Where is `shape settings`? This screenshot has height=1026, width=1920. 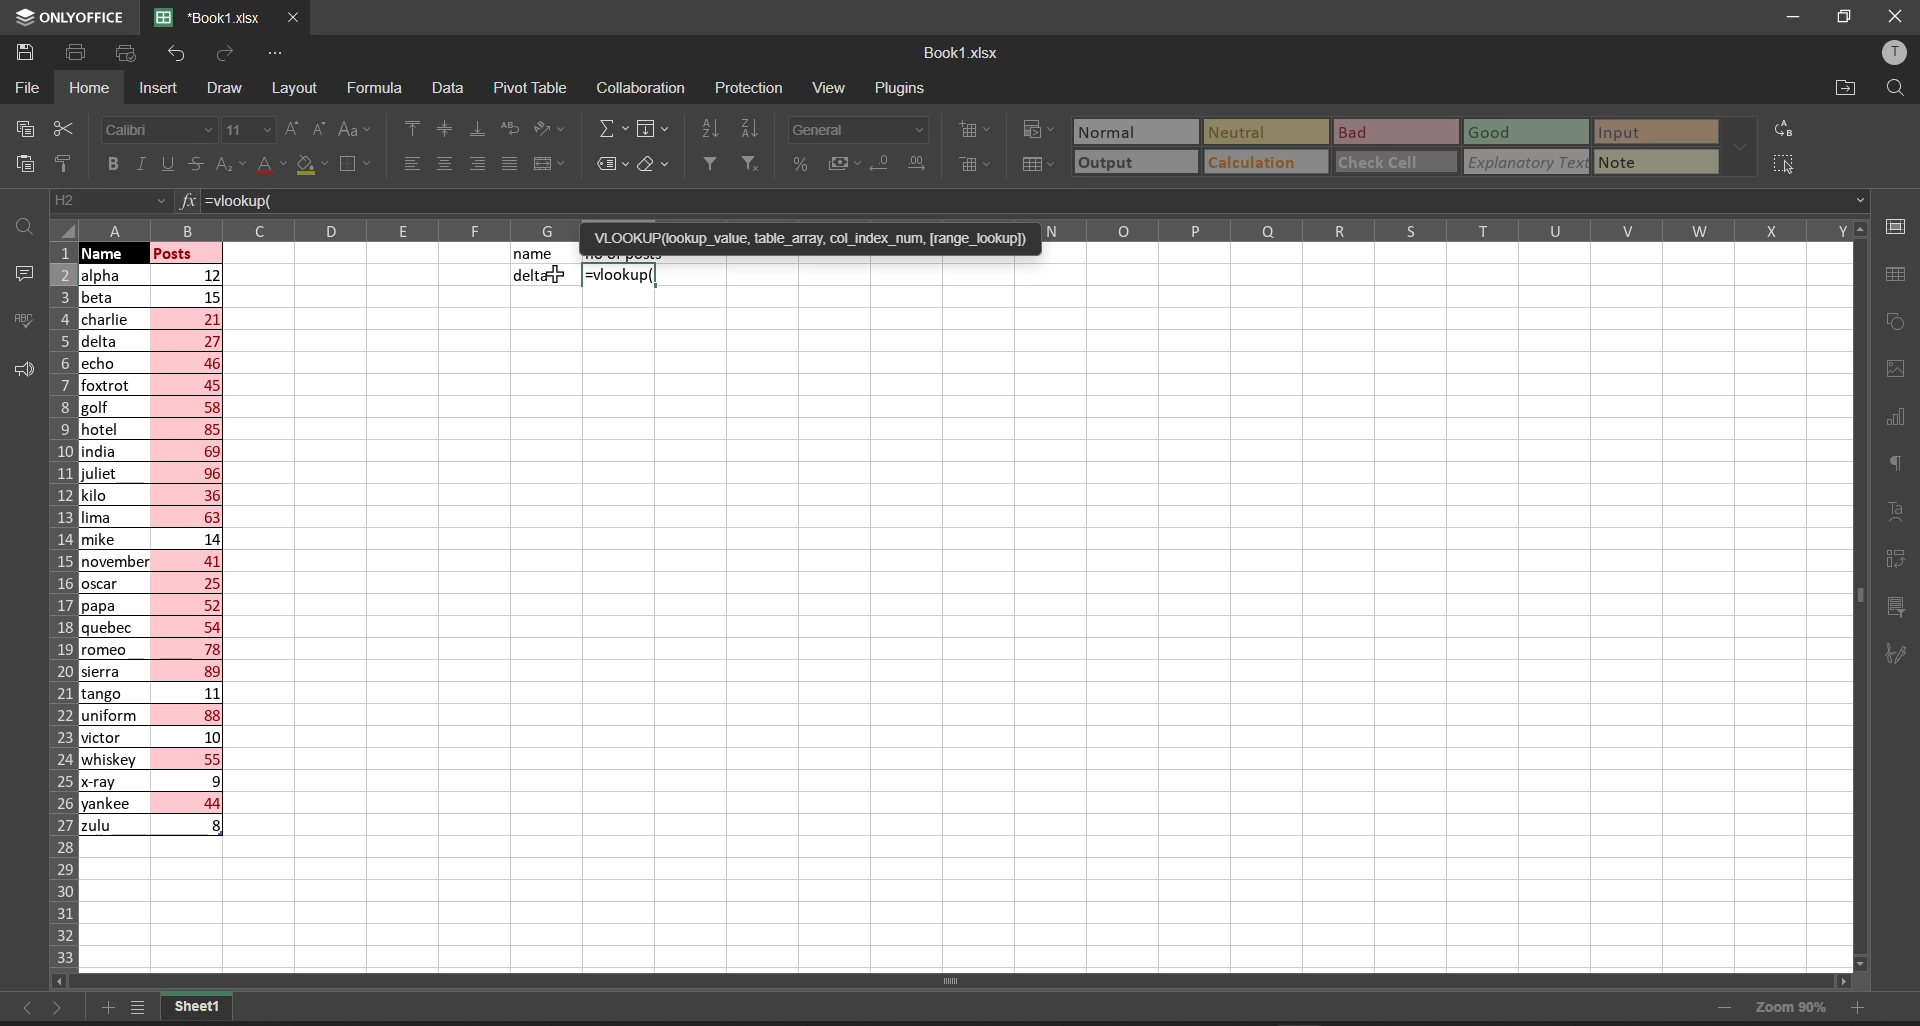 shape settings is located at coordinates (1900, 323).